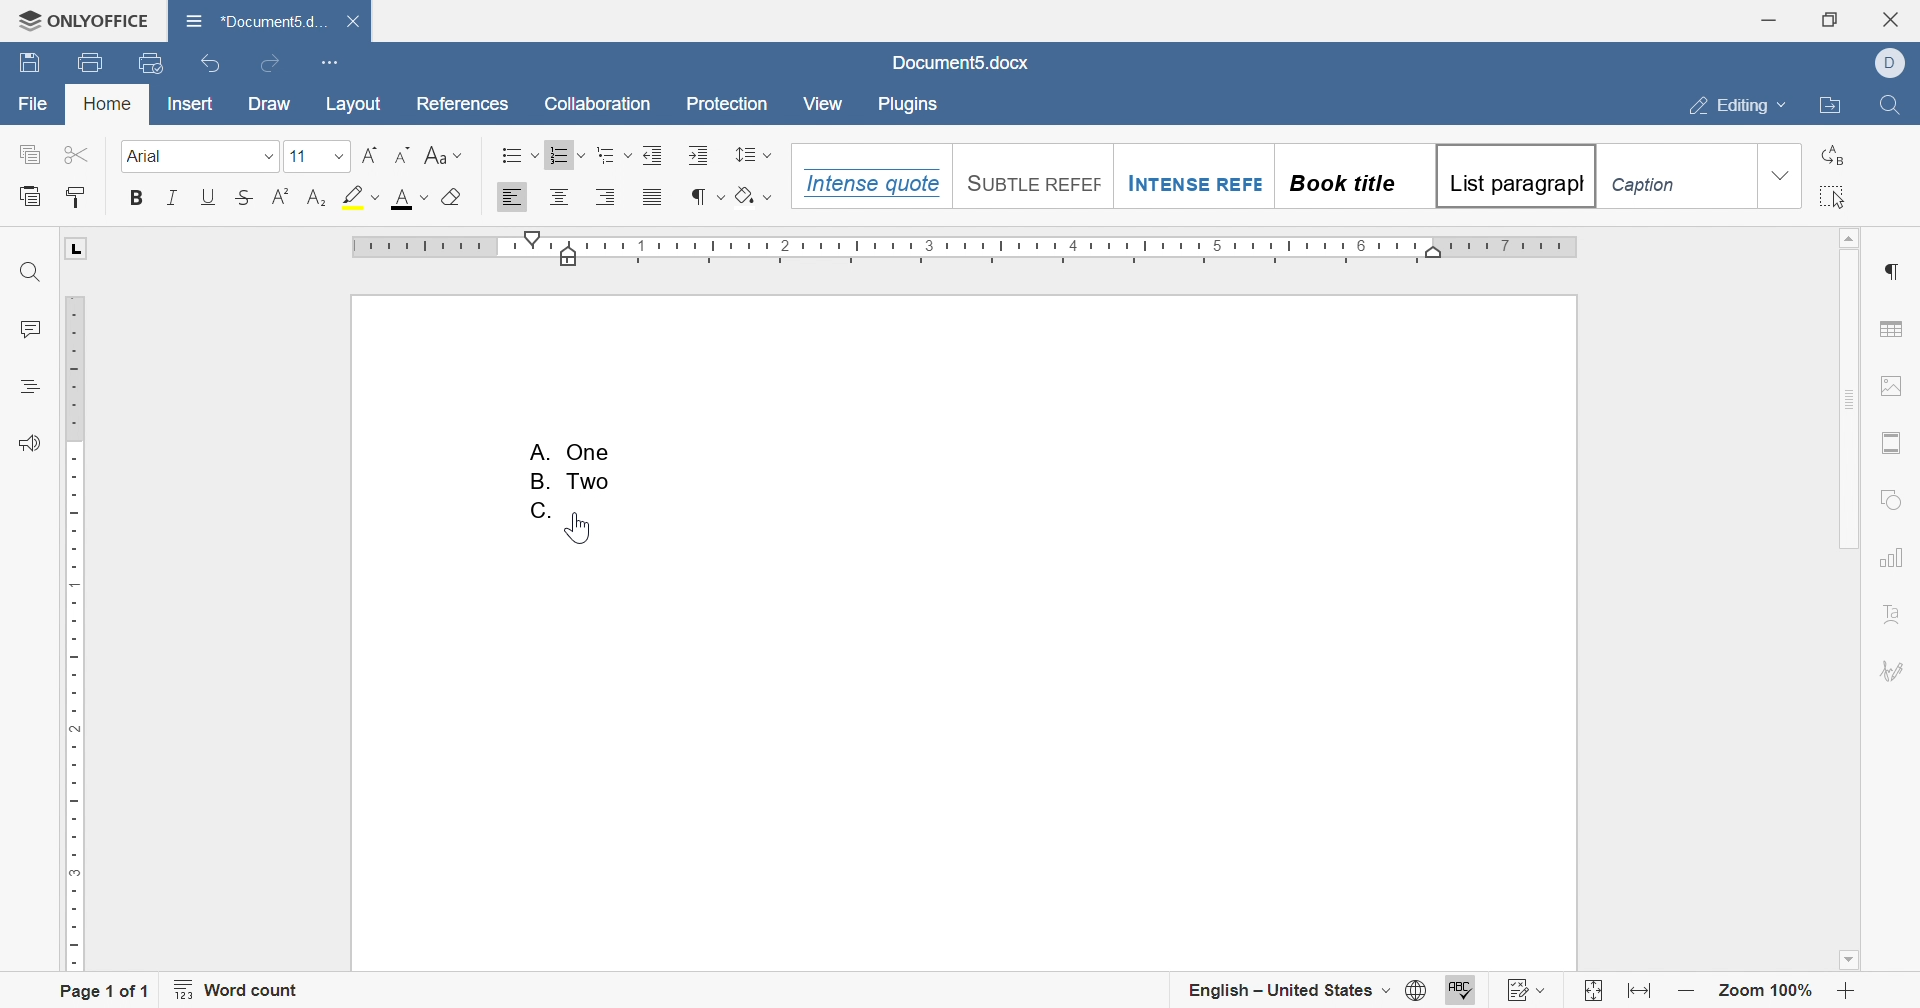  What do you see at coordinates (541, 511) in the screenshot?
I see `C.` at bounding box center [541, 511].